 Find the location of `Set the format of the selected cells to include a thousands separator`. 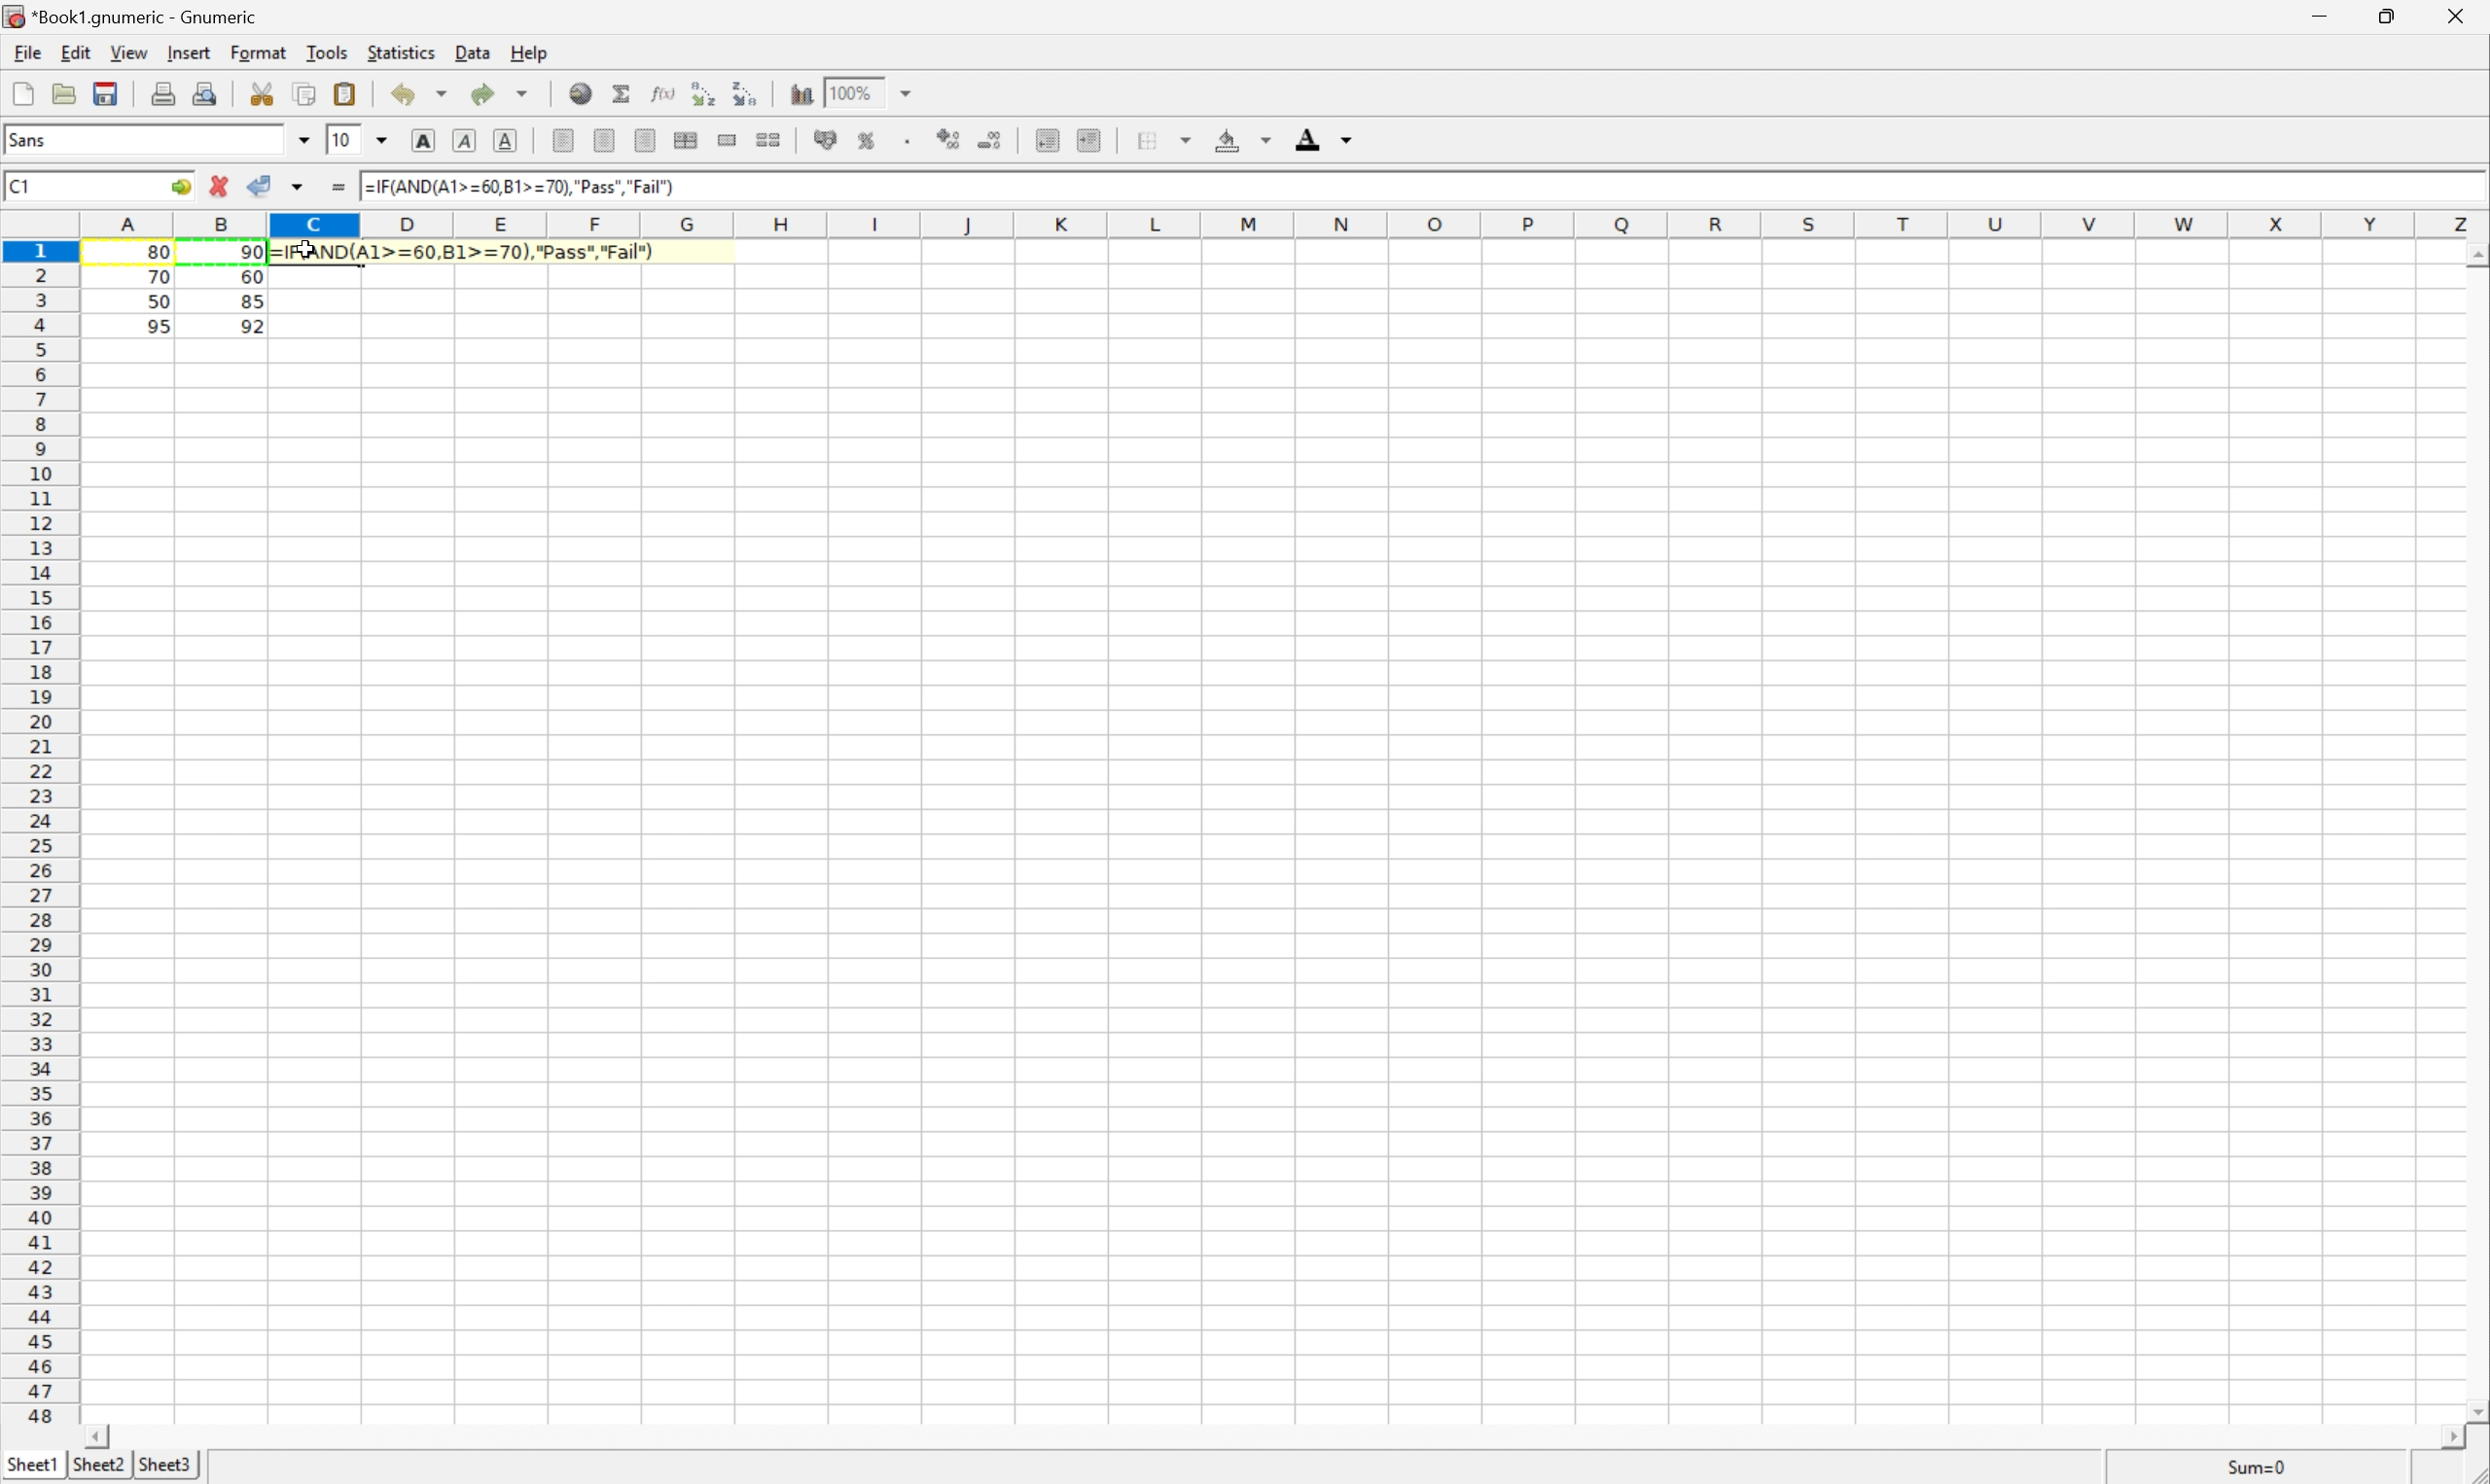

Set the format of the selected cells to include a thousands separator is located at coordinates (912, 136).